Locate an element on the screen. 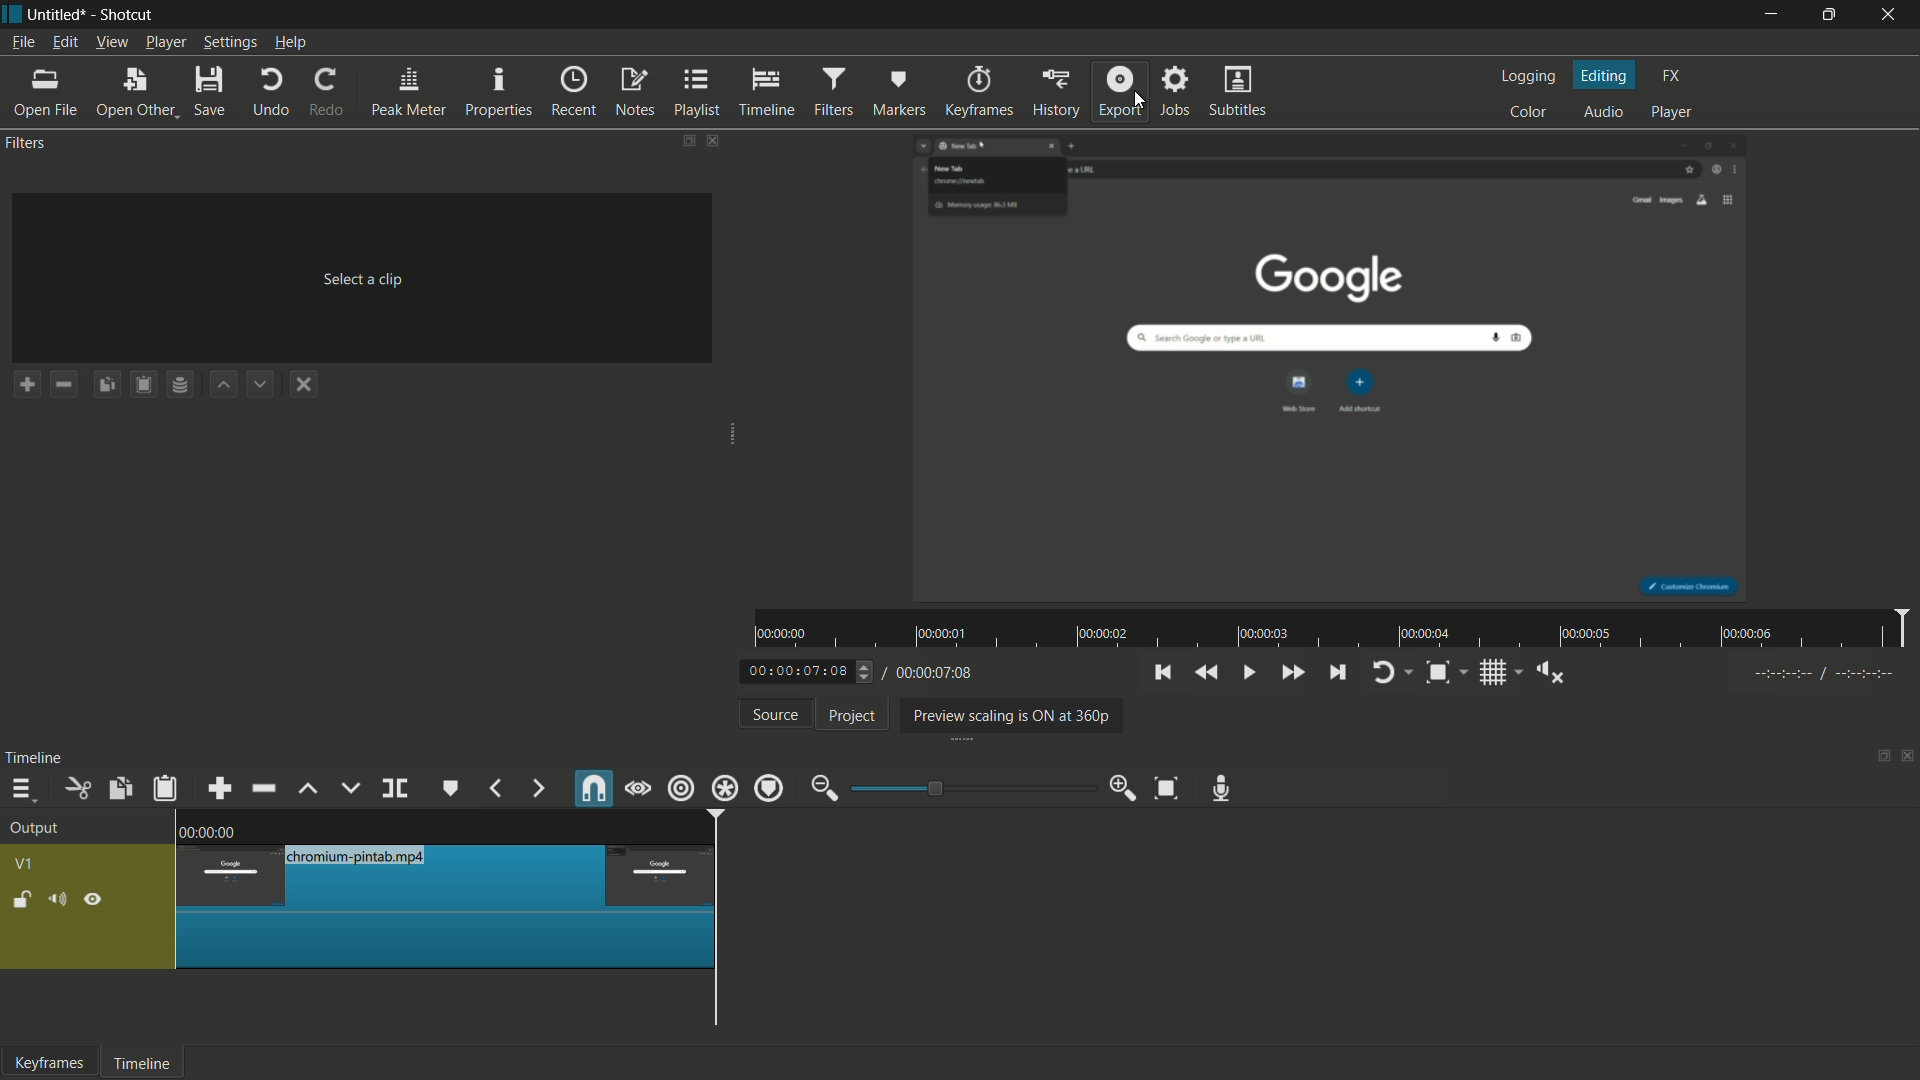  skip to the next point is located at coordinates (1335, 673).